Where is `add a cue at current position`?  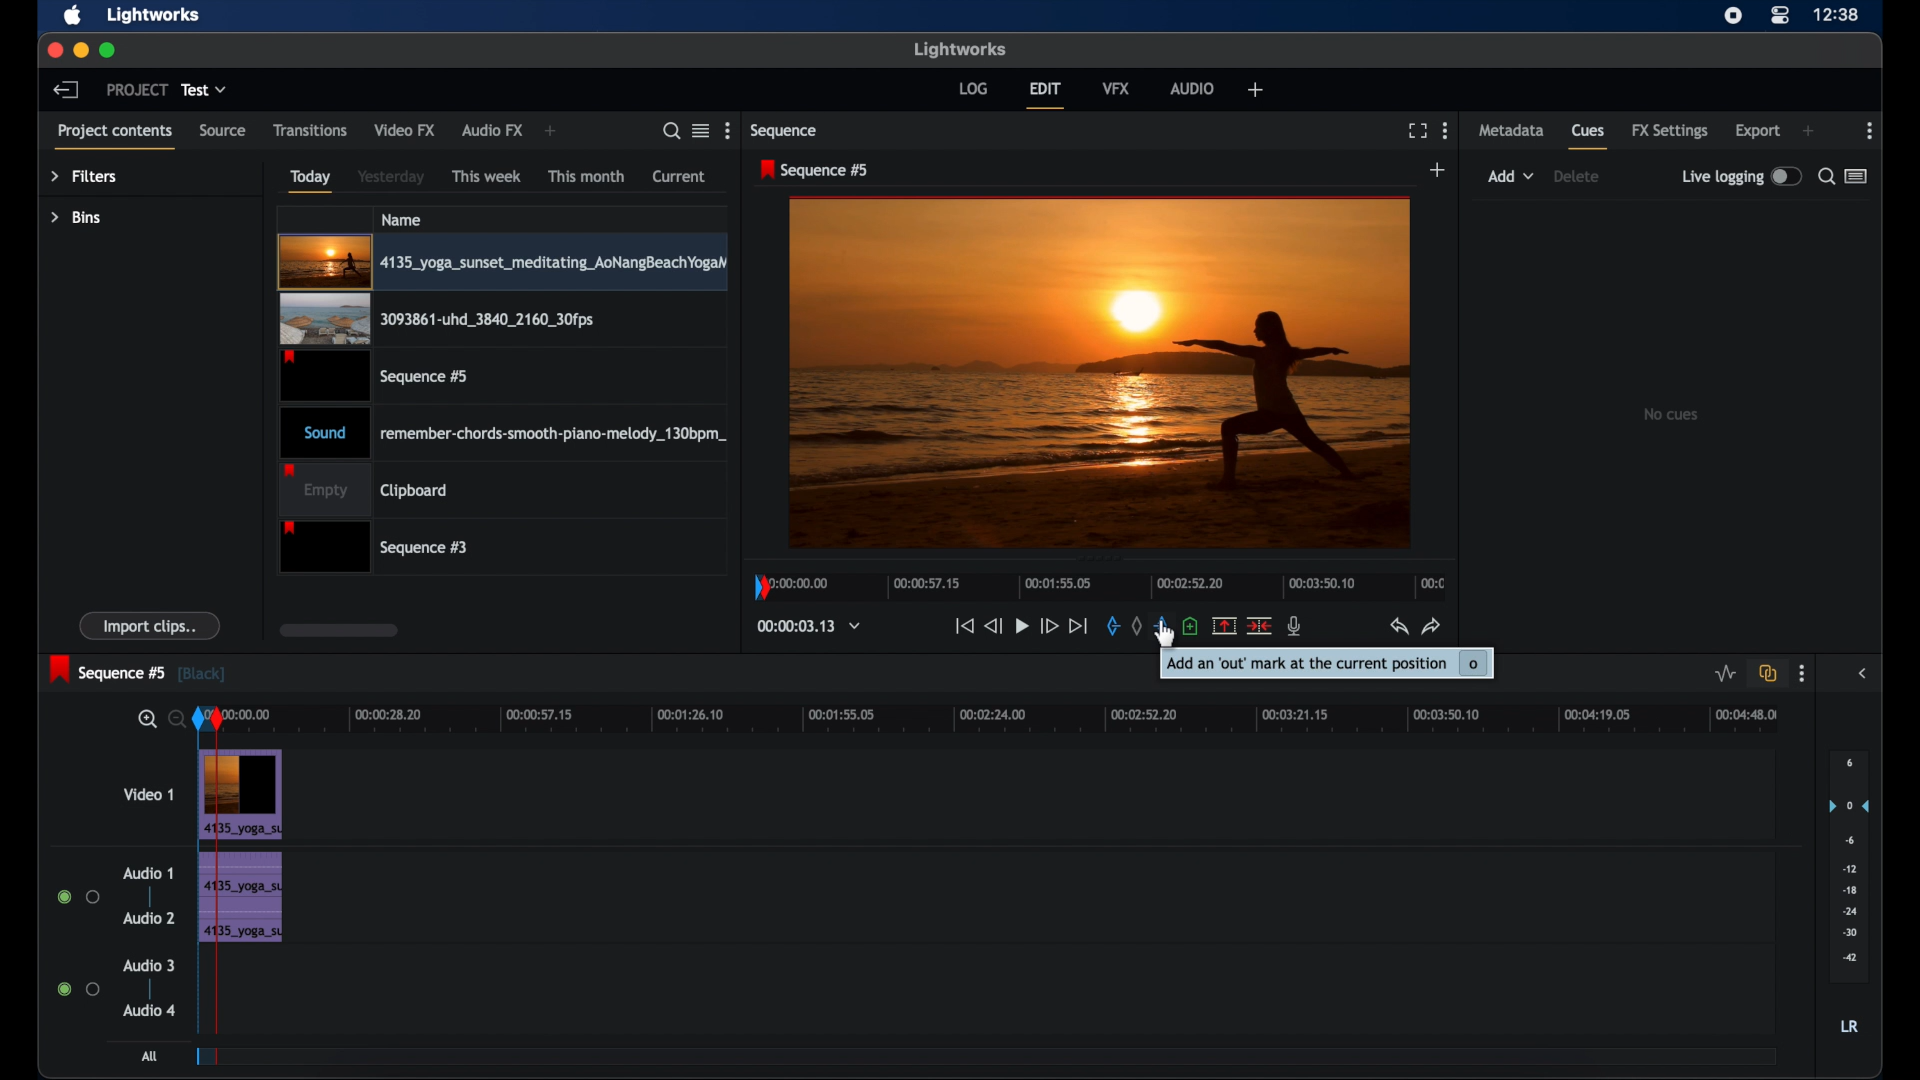
add a cue at current position is located at coordinates (1192, 626).